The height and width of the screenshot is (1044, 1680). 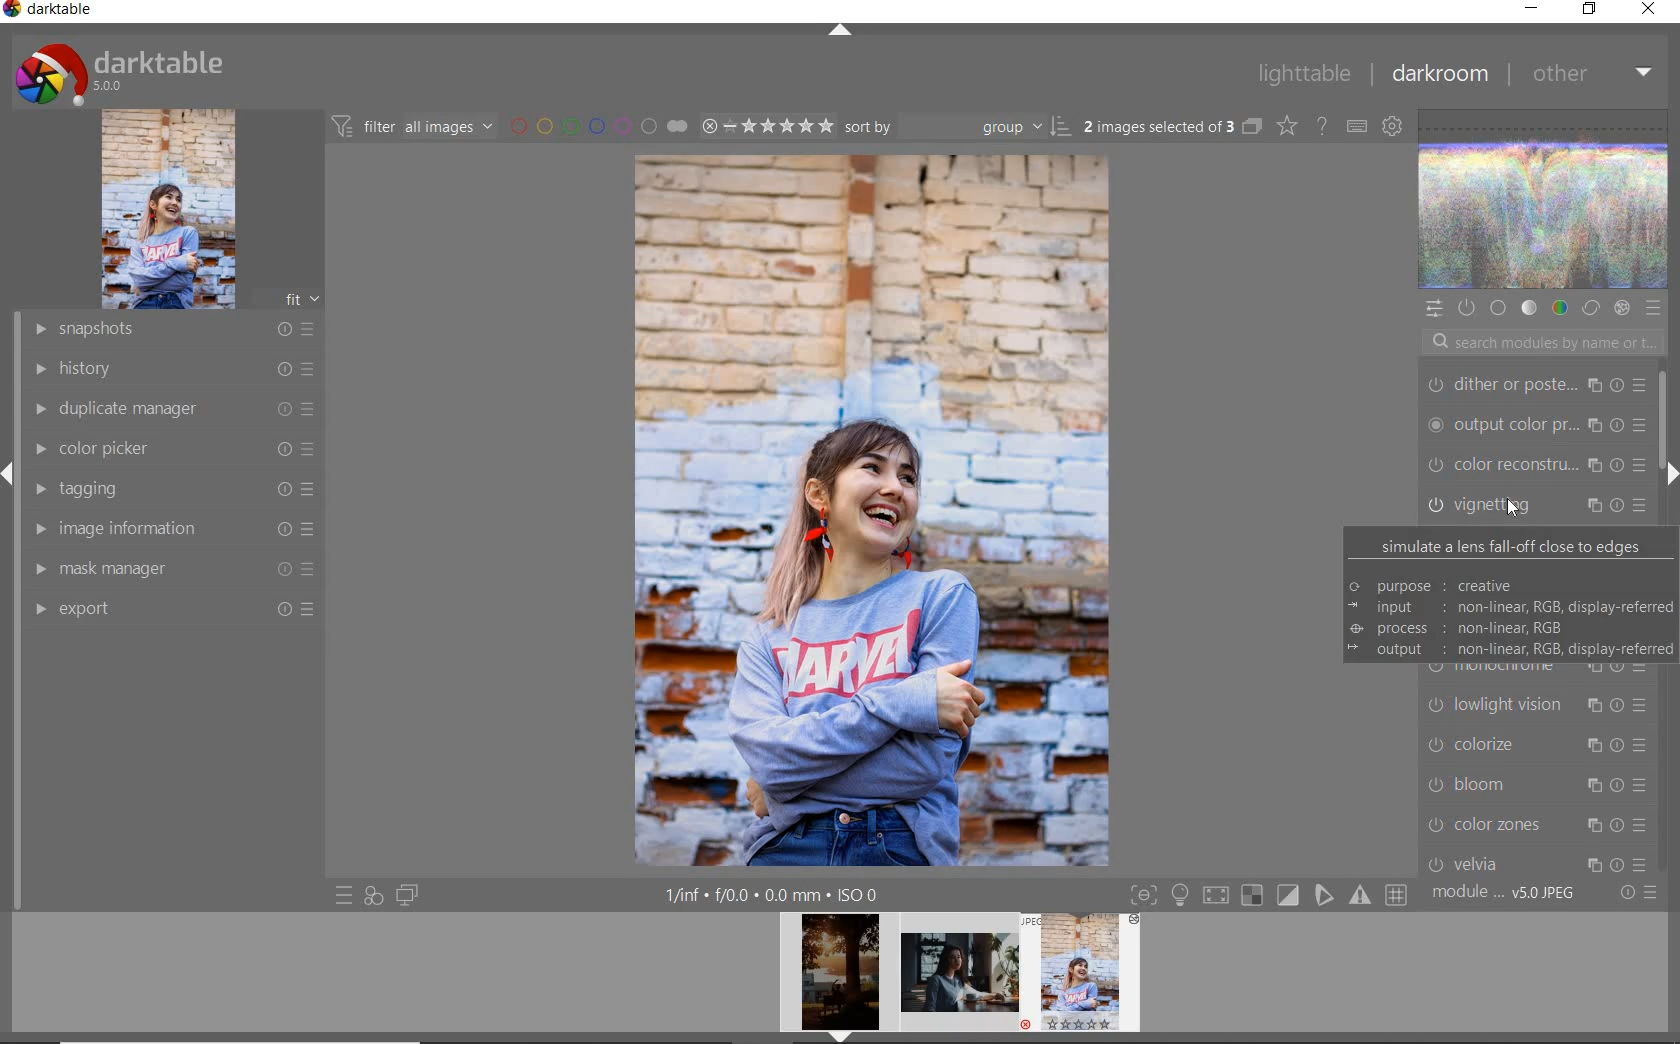 I want to click on vignetting, so click(x=1532, y=502).